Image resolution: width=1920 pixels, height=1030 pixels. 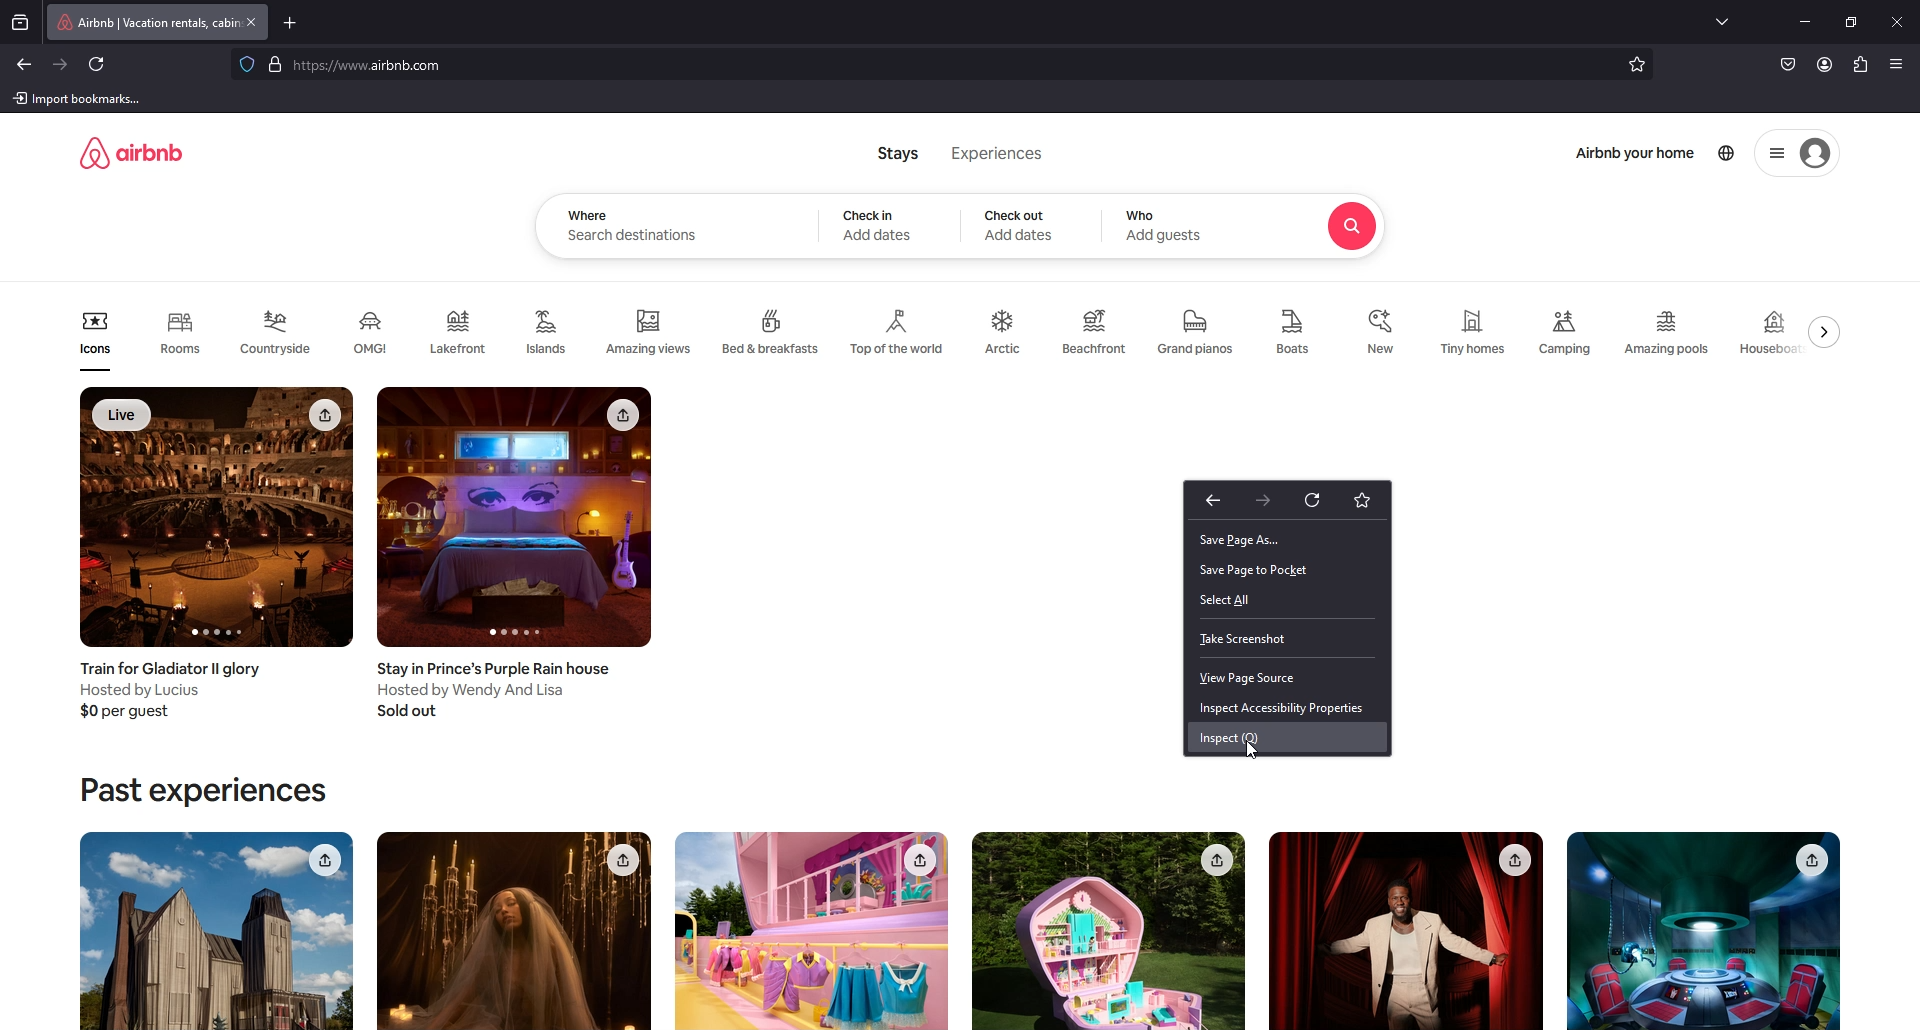 What do you see at coordinates (1144, 216) in the screenshot?
I see `who` at bounding box center [1144, 216].